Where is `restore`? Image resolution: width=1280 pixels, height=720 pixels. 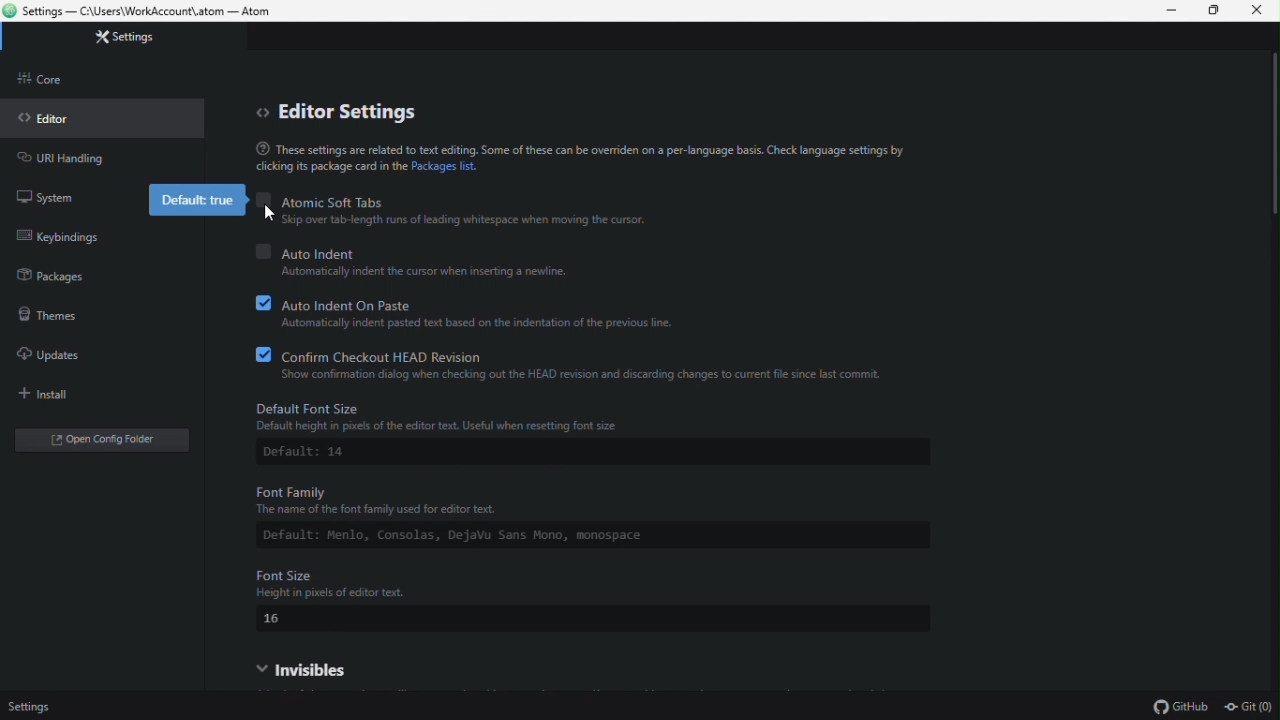
restore is located at coordinates (1215, 12).